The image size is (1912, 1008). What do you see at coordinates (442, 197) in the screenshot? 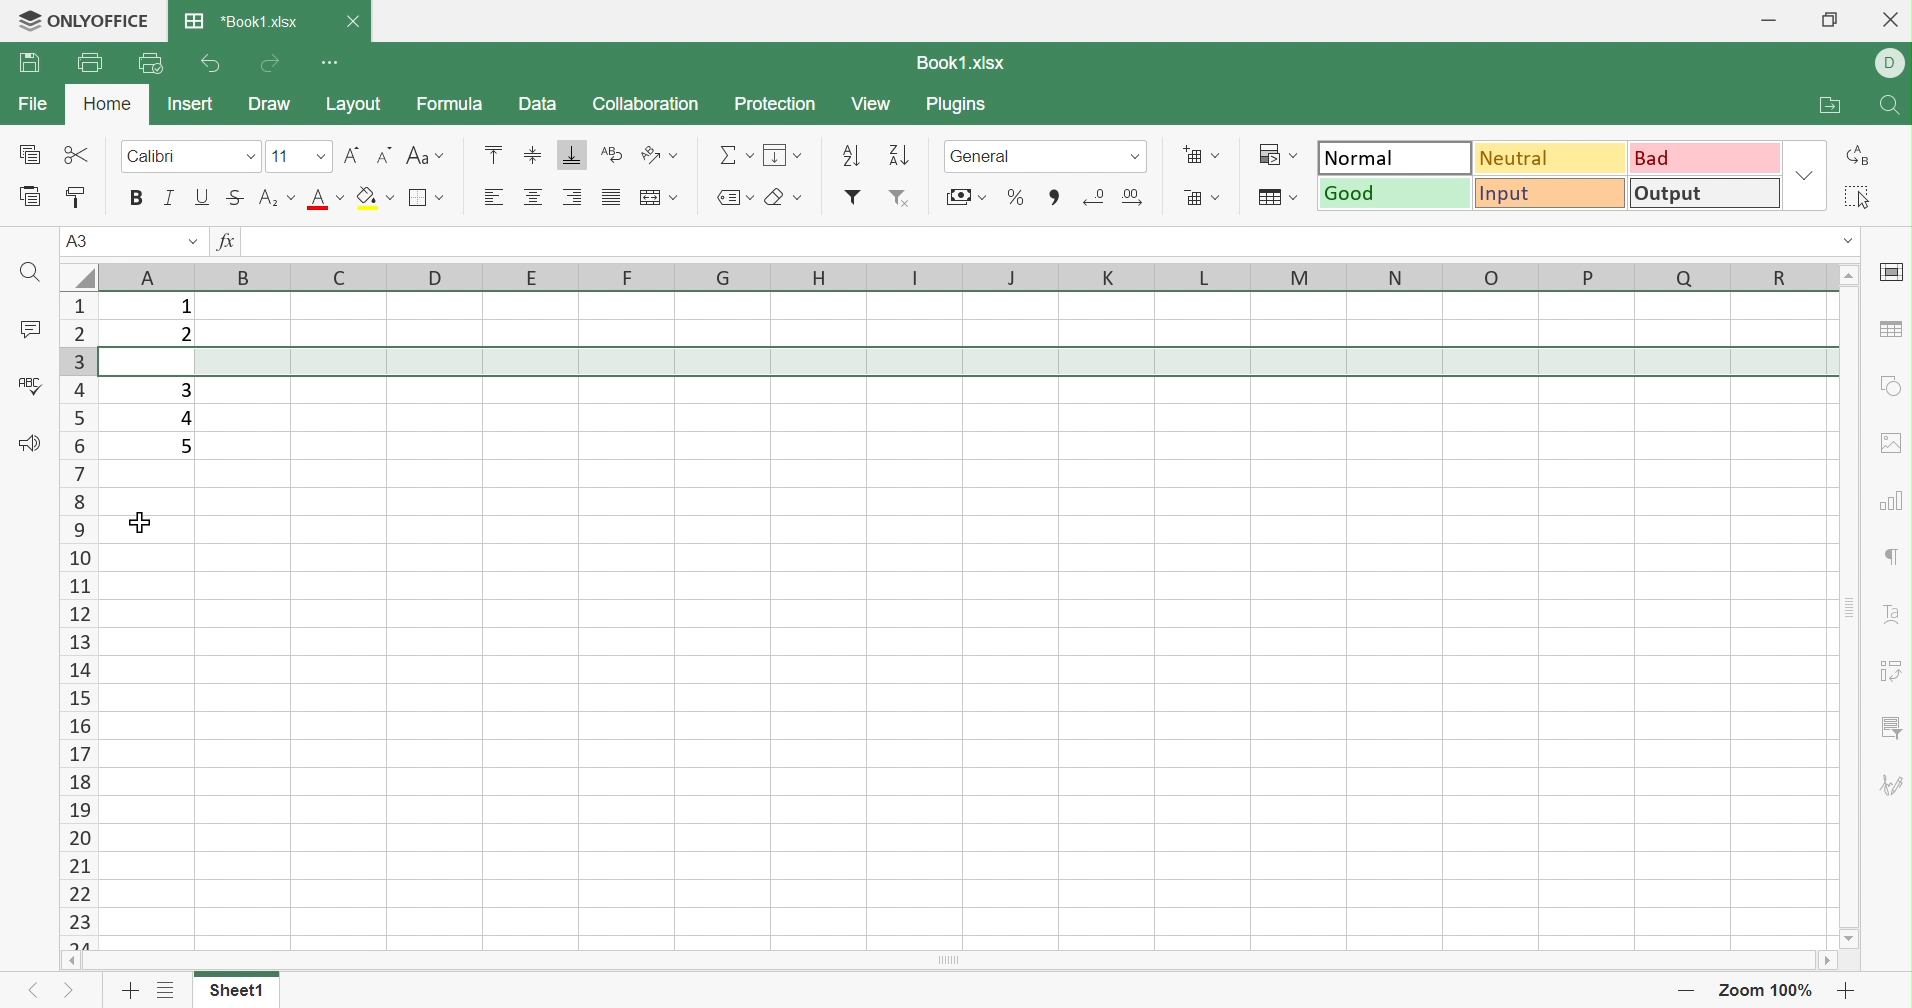
I see `Drop Down` at bounding box center [442, 197].